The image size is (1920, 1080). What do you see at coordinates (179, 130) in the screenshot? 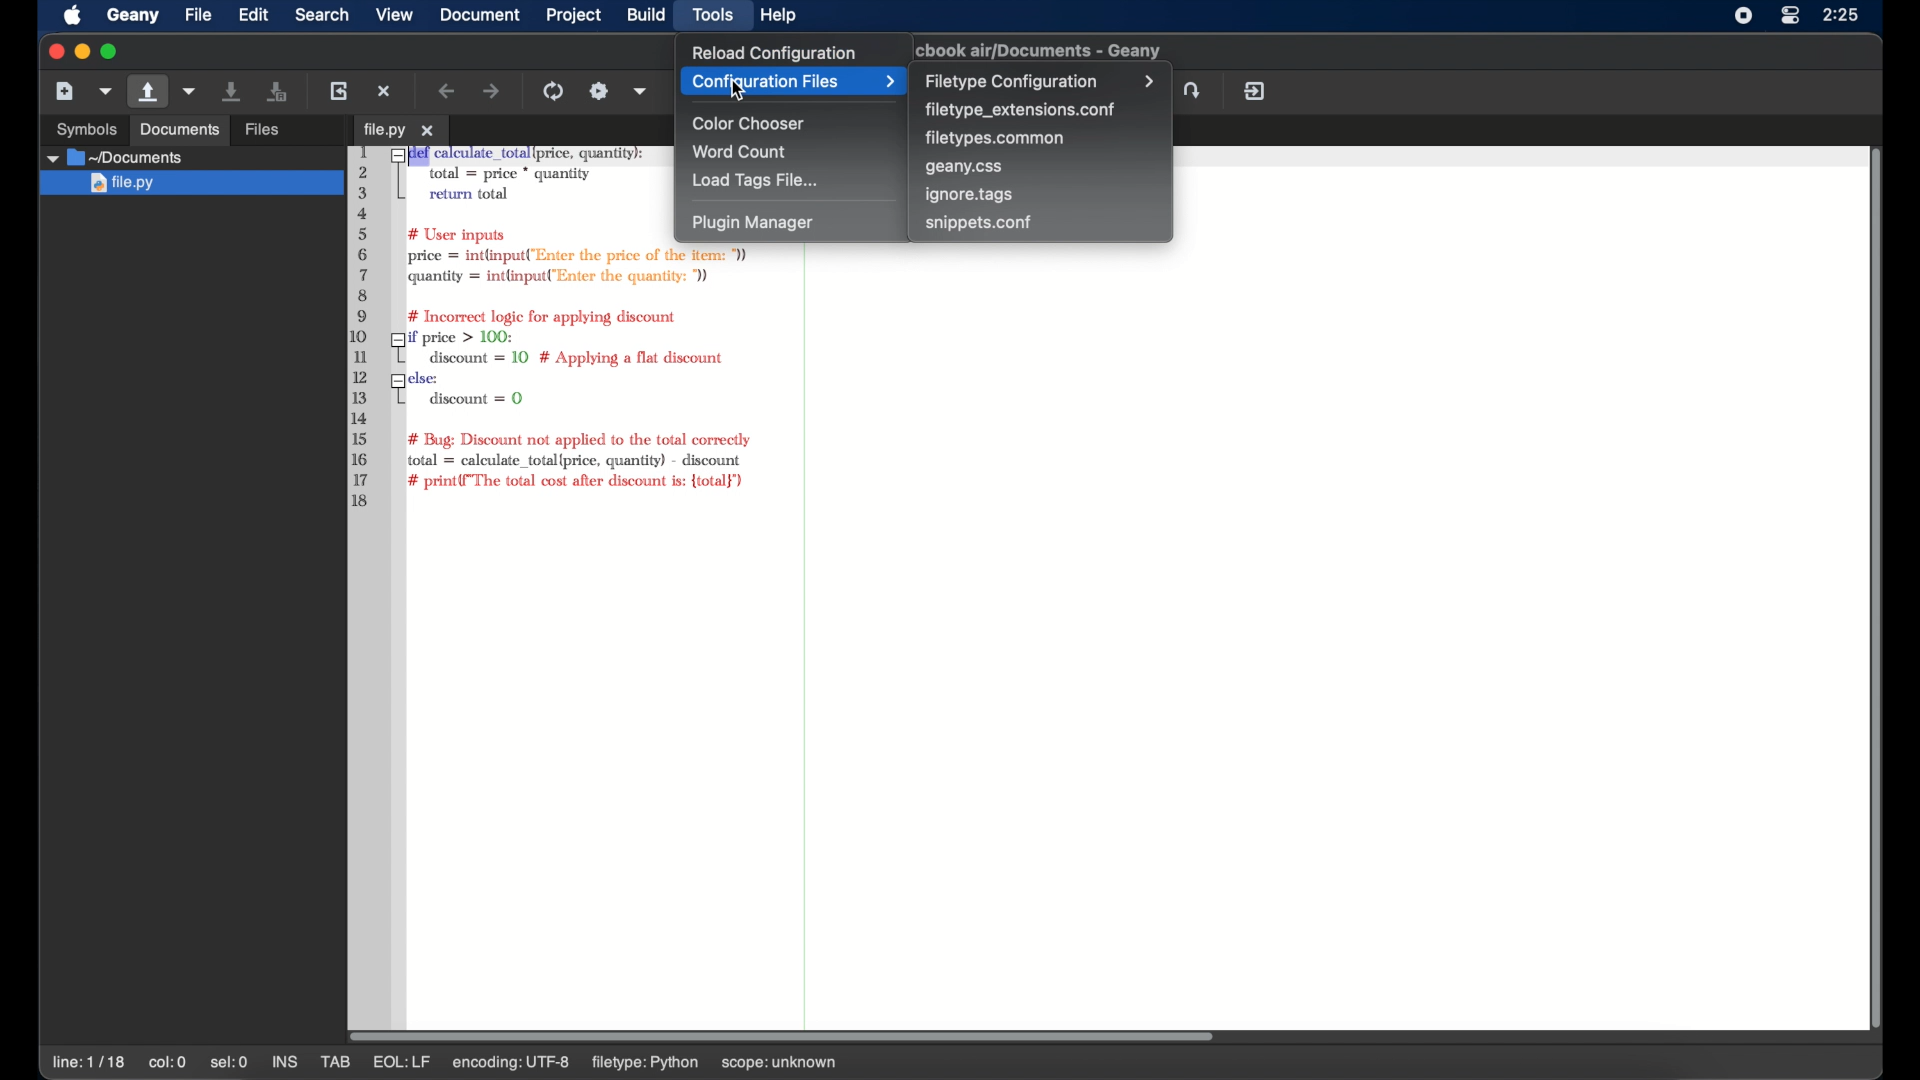
I see `` at bounding box center [179, 130].